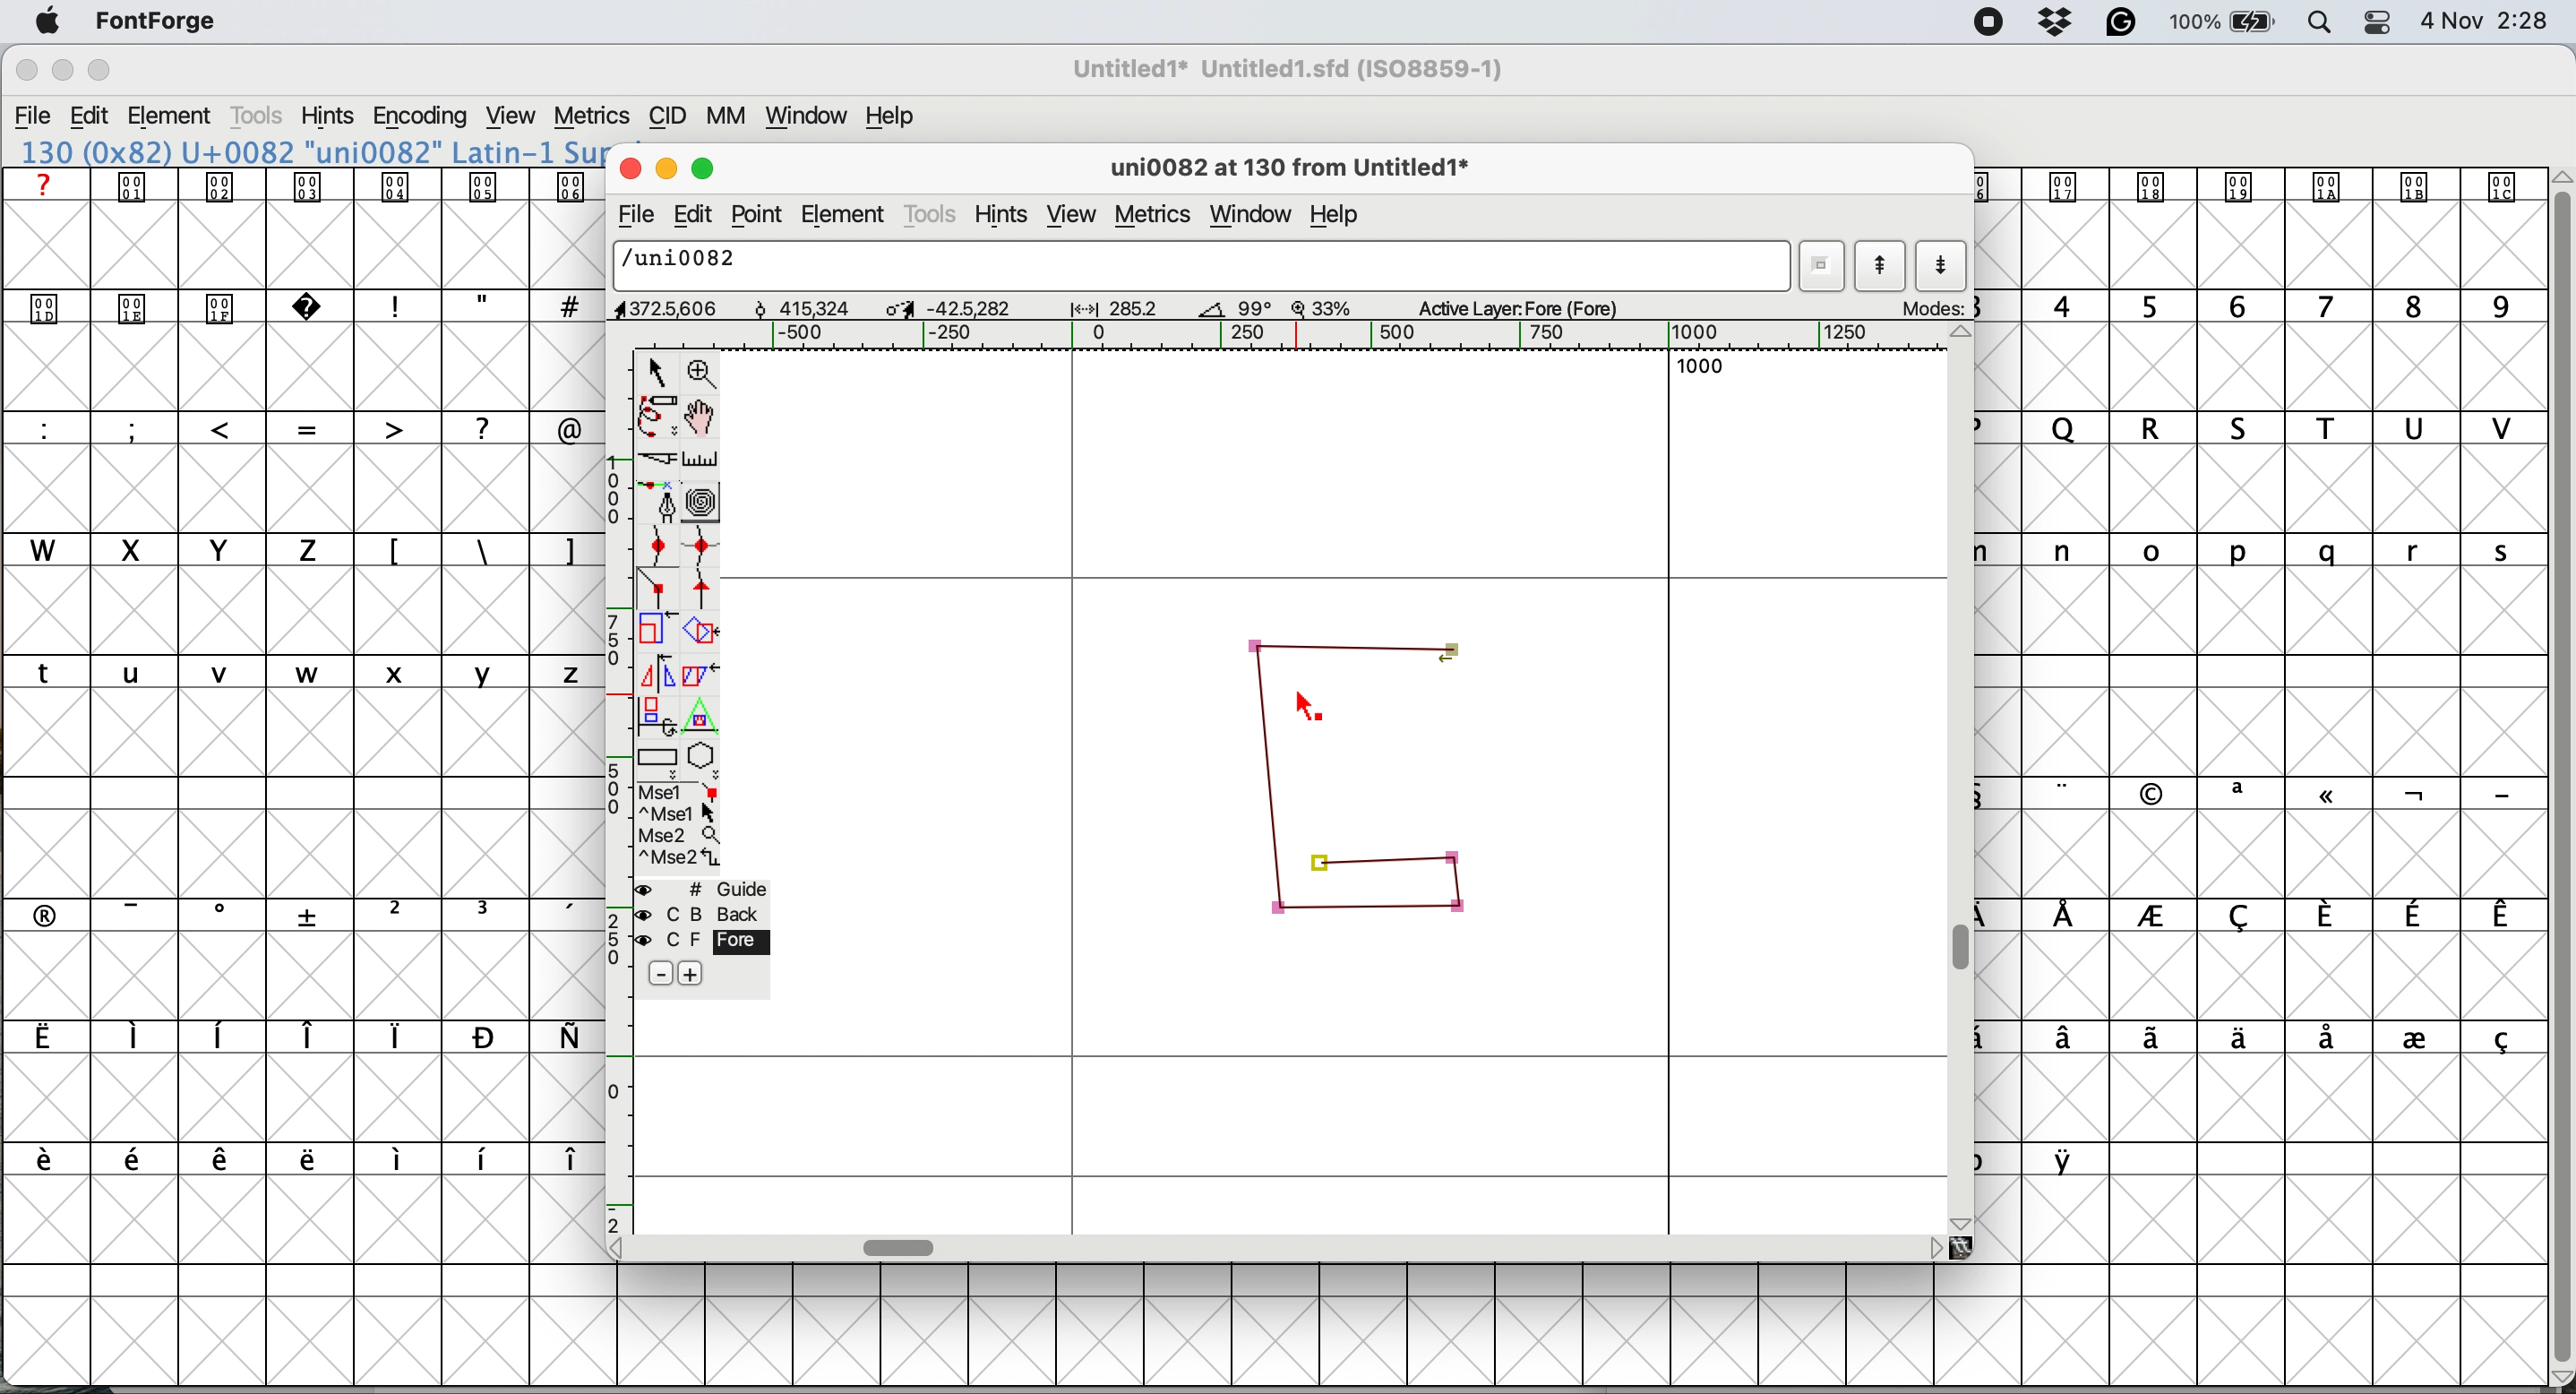 This screenshot has width=2576, height=1394. I want to click on window, so click(810, 116).